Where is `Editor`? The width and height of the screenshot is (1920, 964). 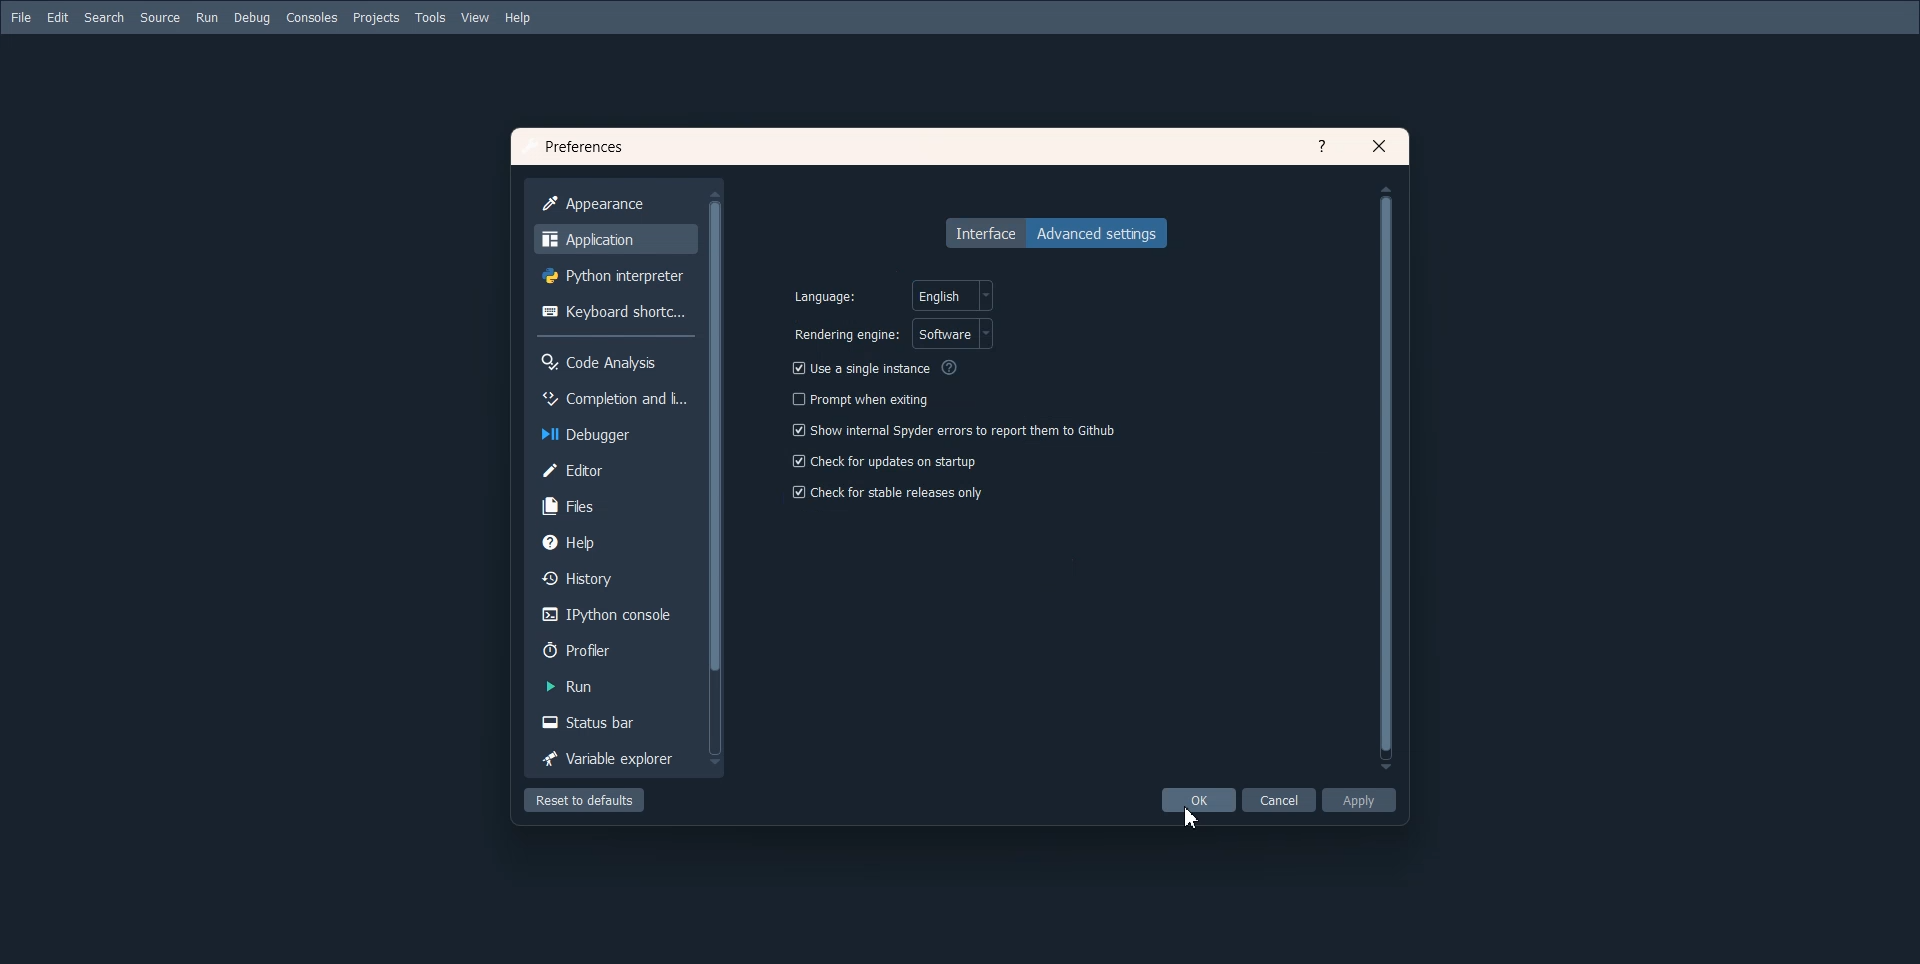 Editor is located at coordinates (614, 469).